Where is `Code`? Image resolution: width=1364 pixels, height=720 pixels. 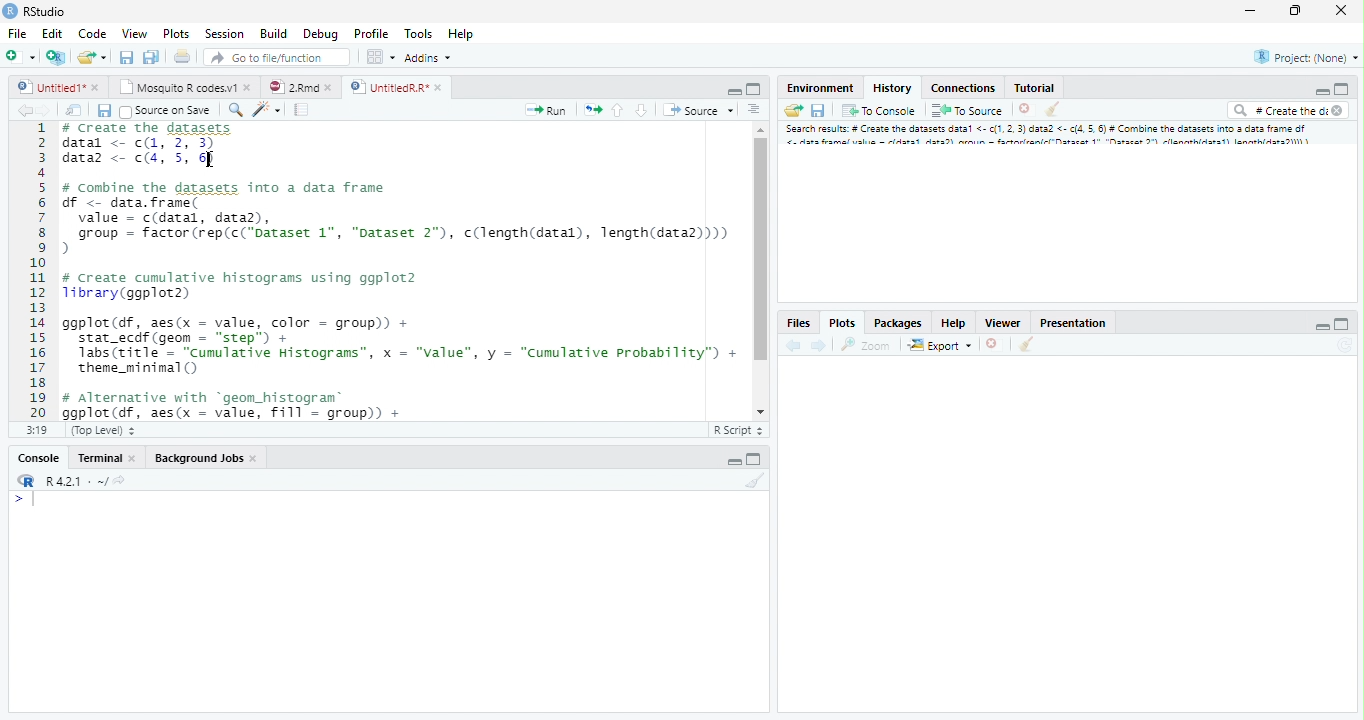
Code is located at coordinates (91, 35).